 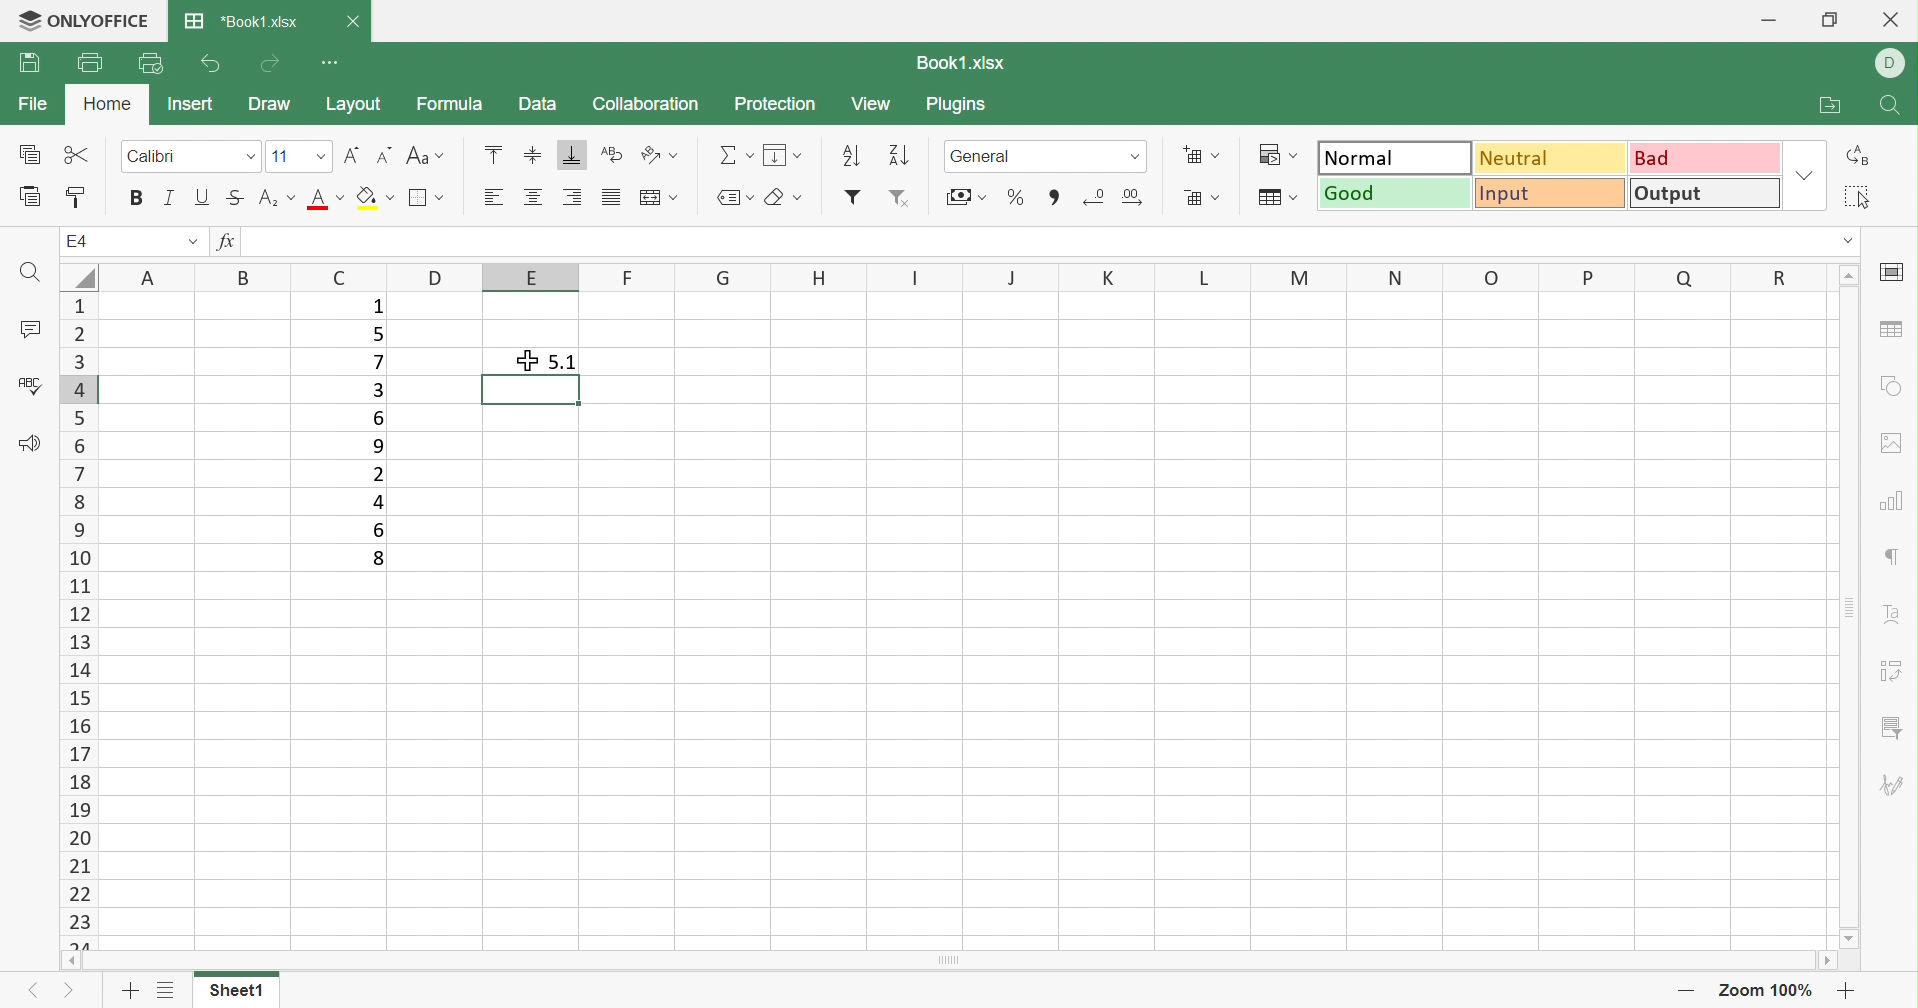 I want to click on Text Art settings, so click(x=1893, y=617).